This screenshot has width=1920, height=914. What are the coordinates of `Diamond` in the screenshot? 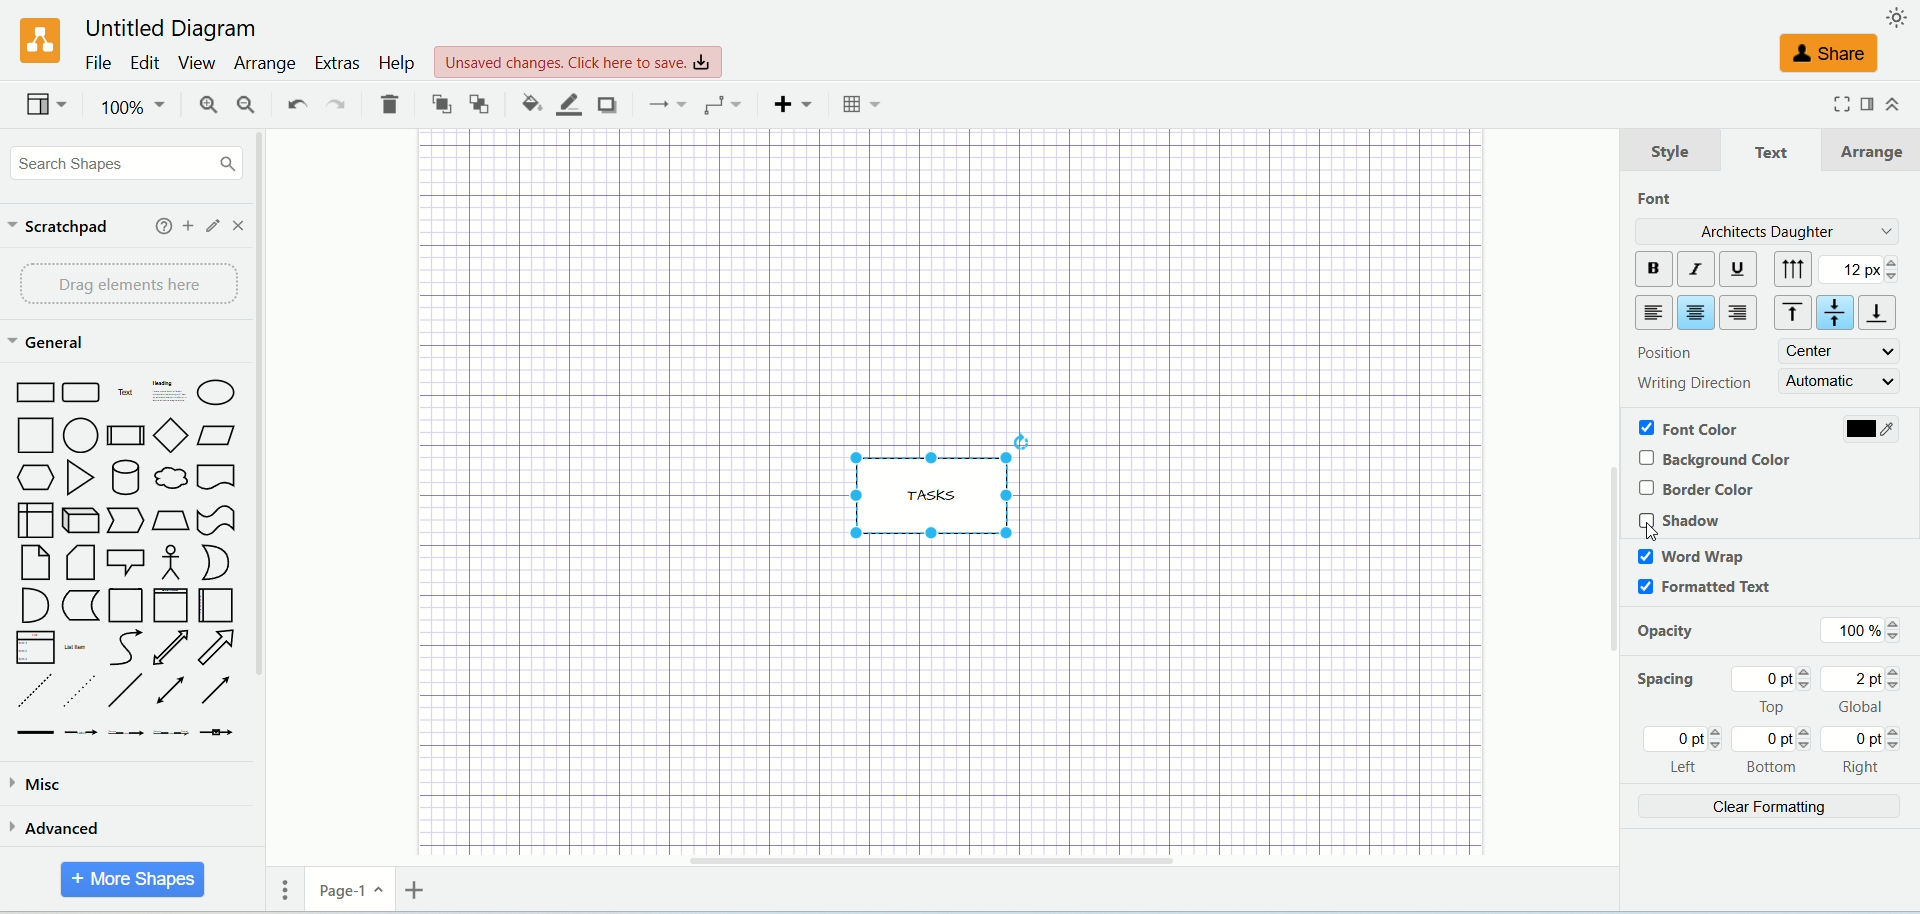 It's located at (170, 435).